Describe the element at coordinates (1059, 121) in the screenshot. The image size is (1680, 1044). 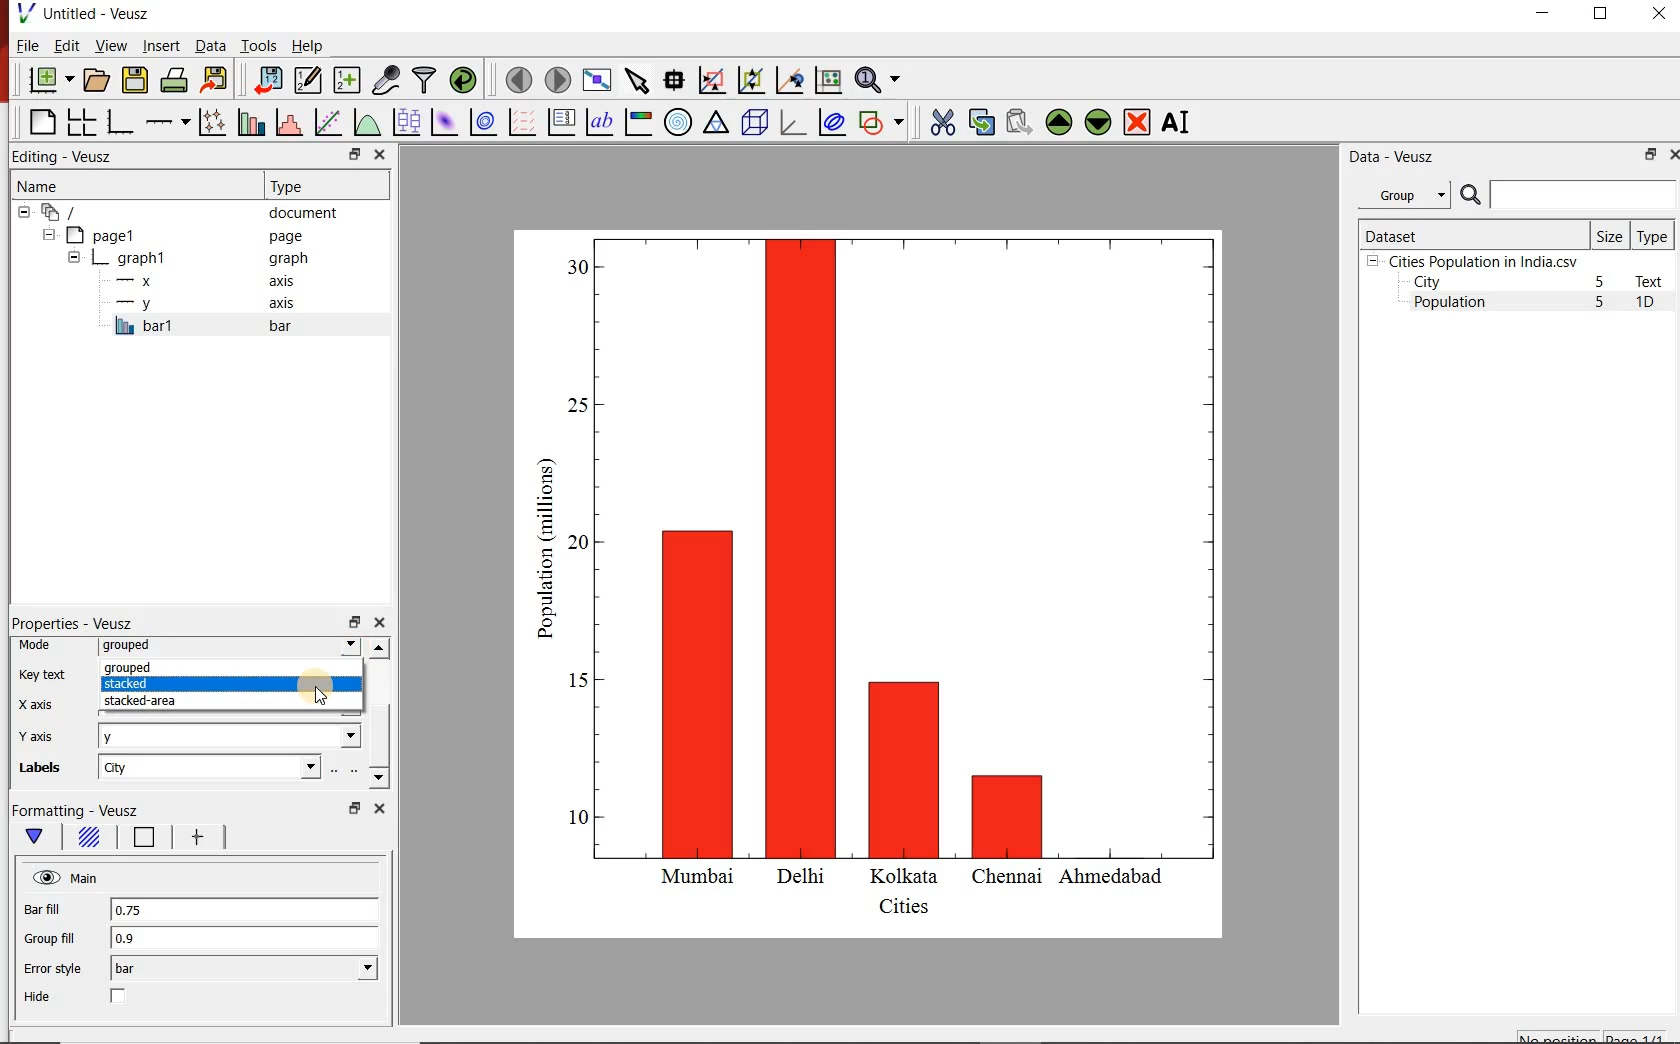
I see `move the selected widget up` at that location.